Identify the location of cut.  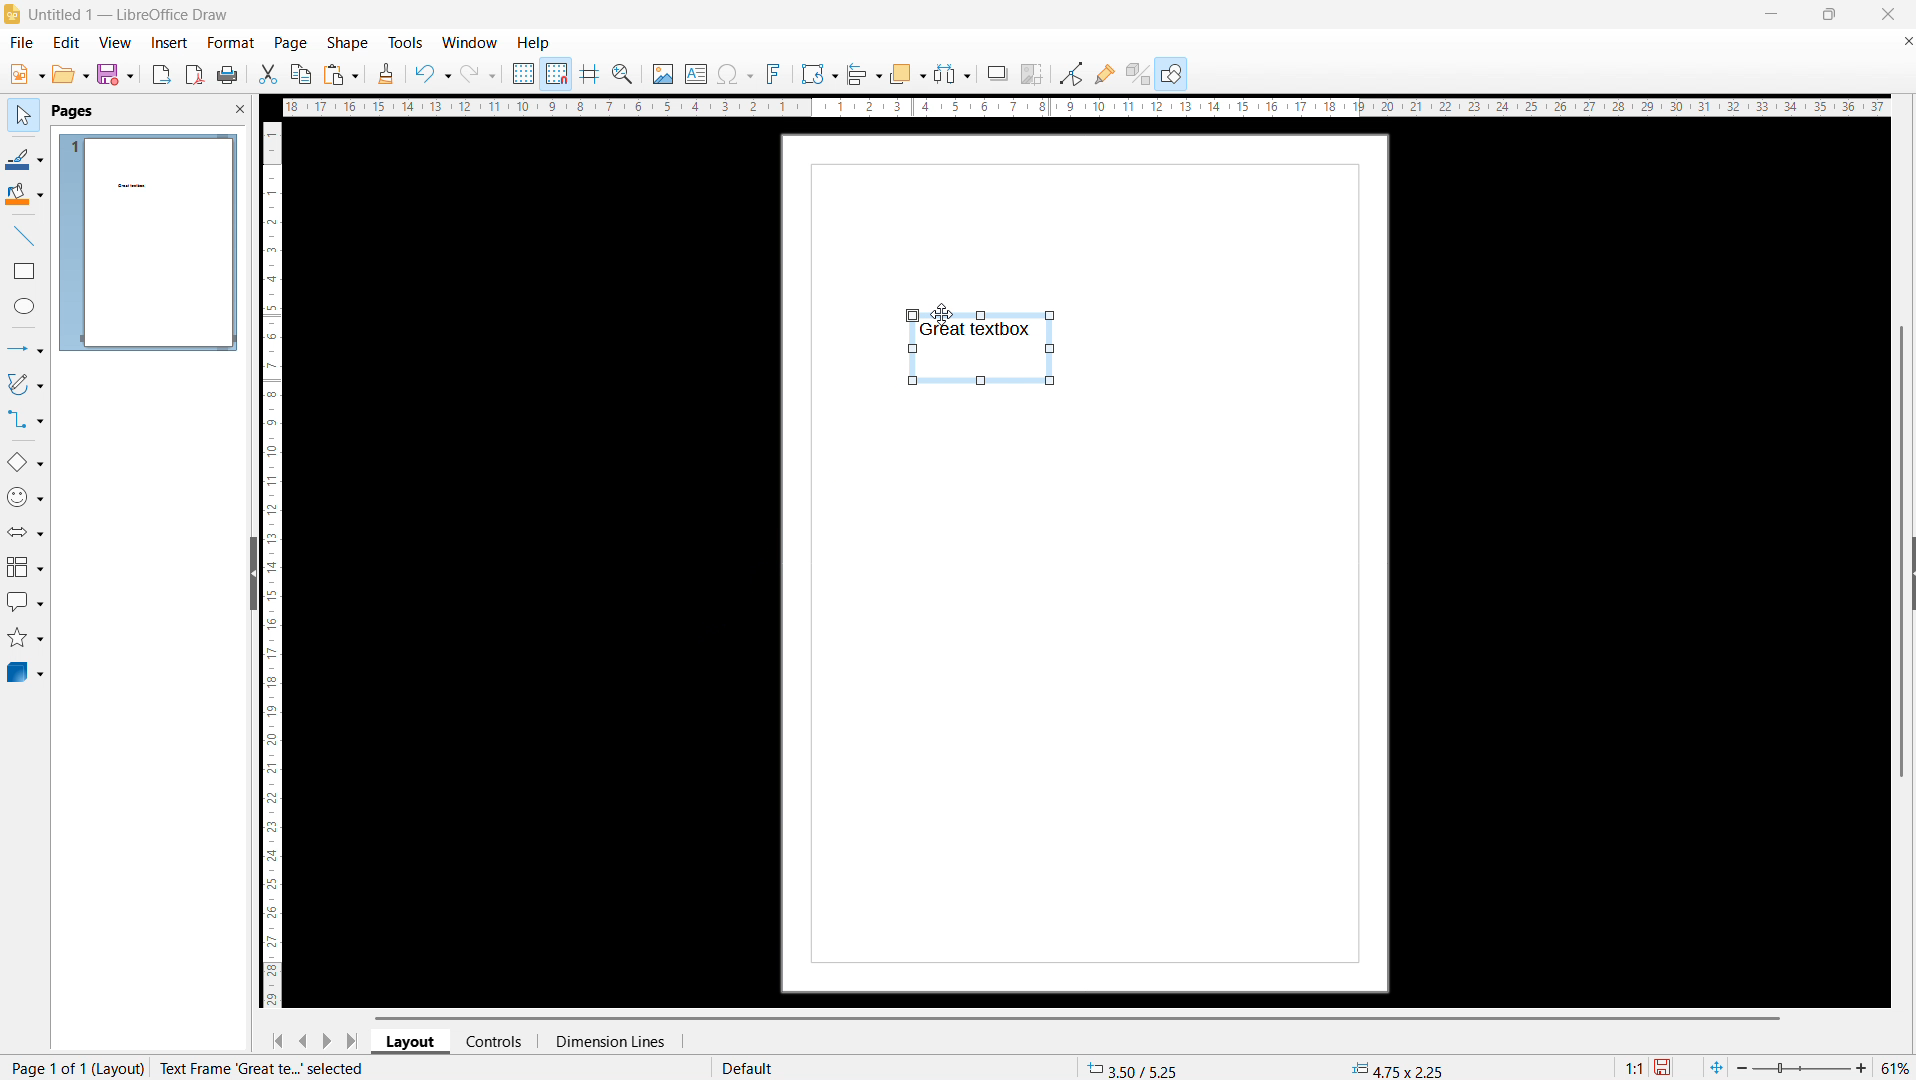
(267, 74).